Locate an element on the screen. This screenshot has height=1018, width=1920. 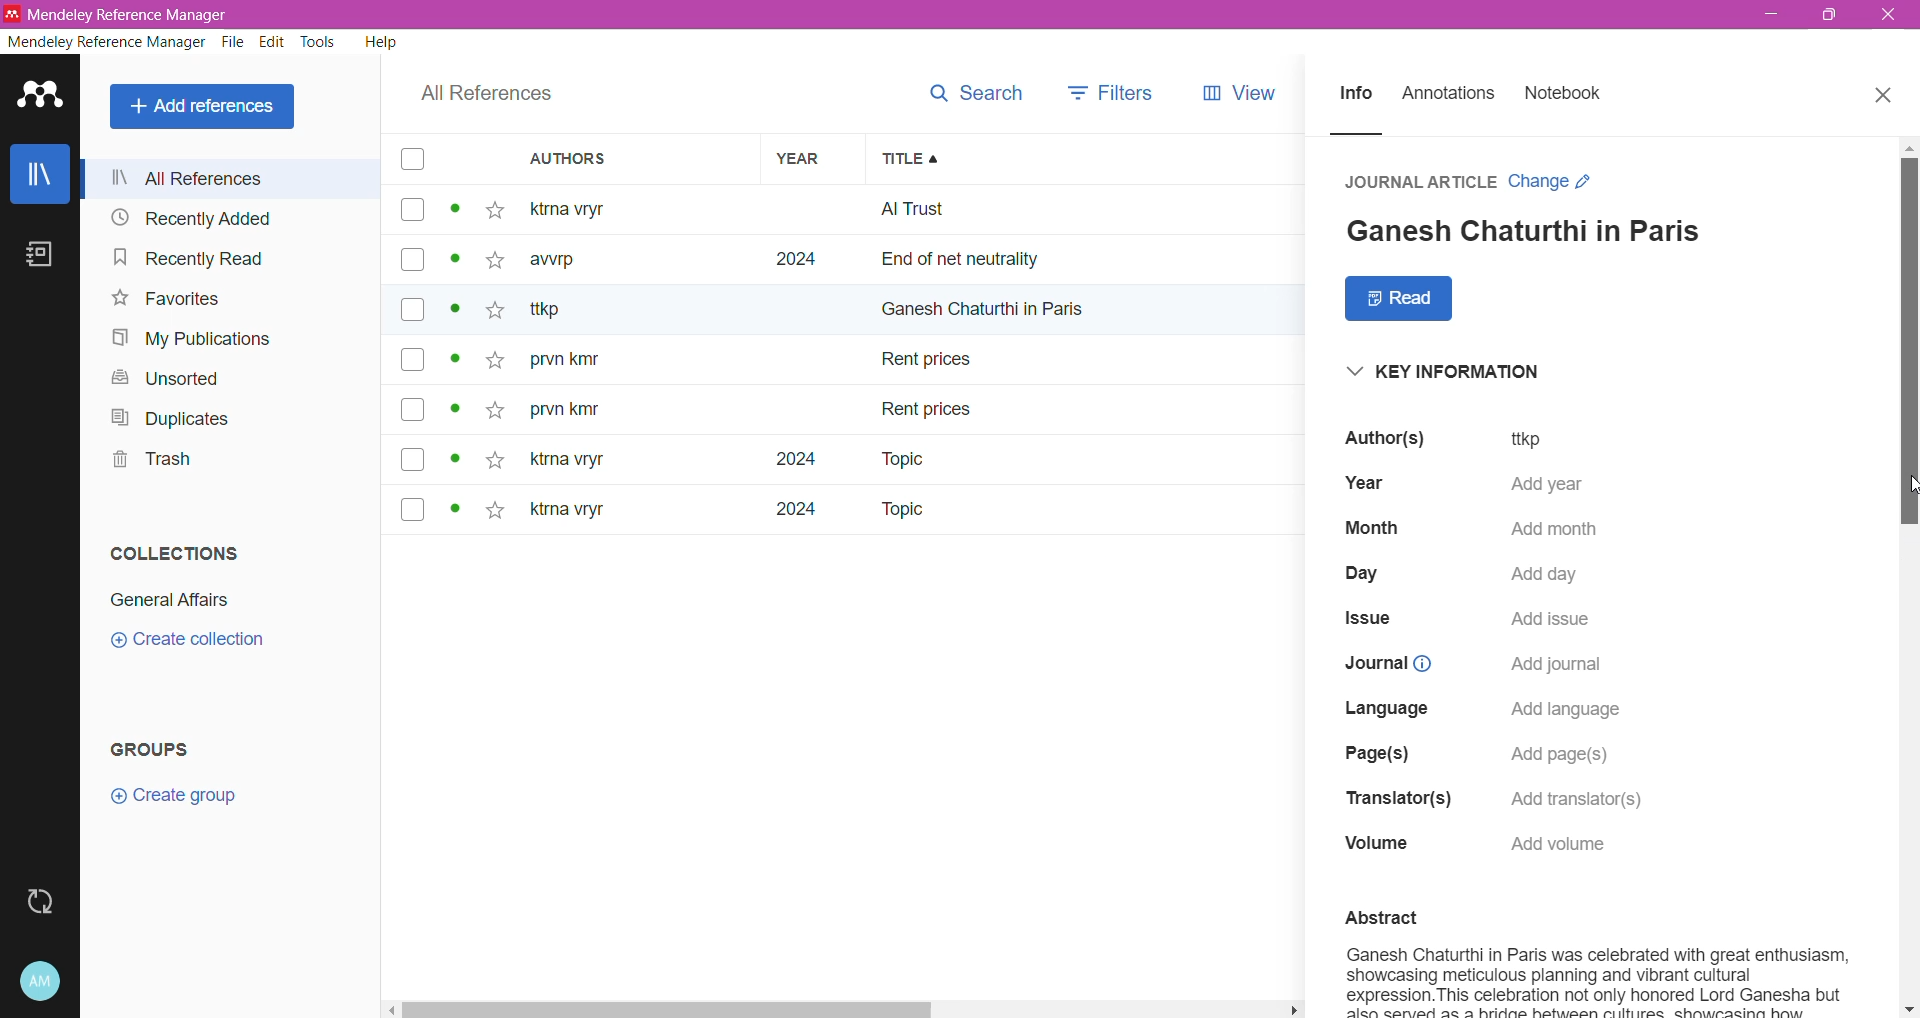
Favorites is located at coordinates (165, 300).